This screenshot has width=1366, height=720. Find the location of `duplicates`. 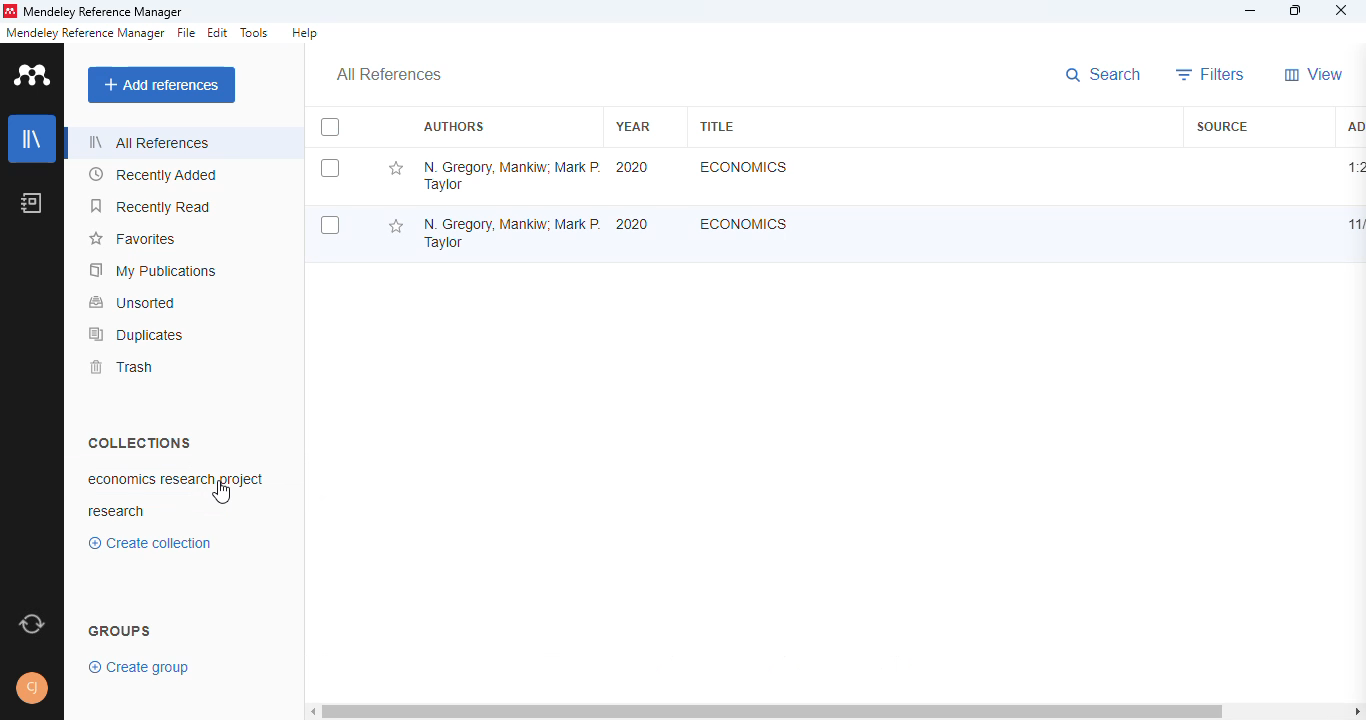

duplicates is located at coordinates (137, 334).